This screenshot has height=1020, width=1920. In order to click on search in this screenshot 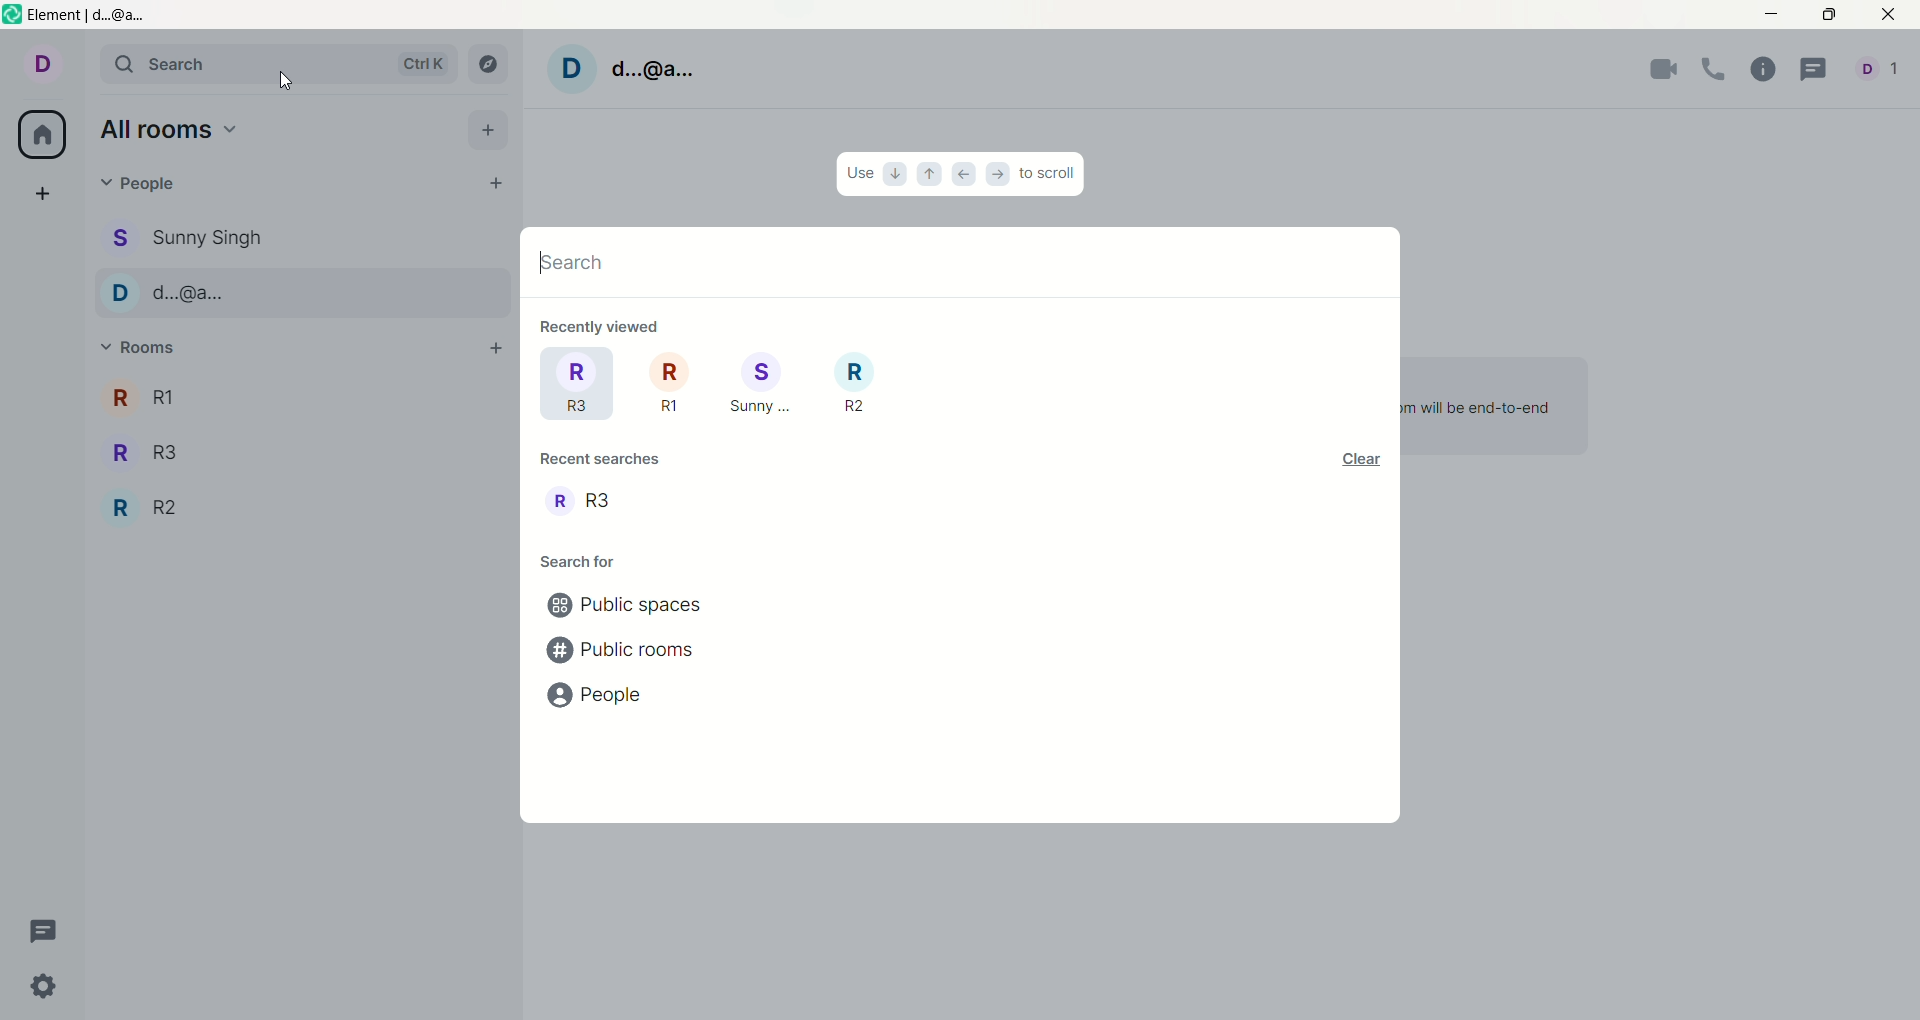, I will do `click(274, 63)`.